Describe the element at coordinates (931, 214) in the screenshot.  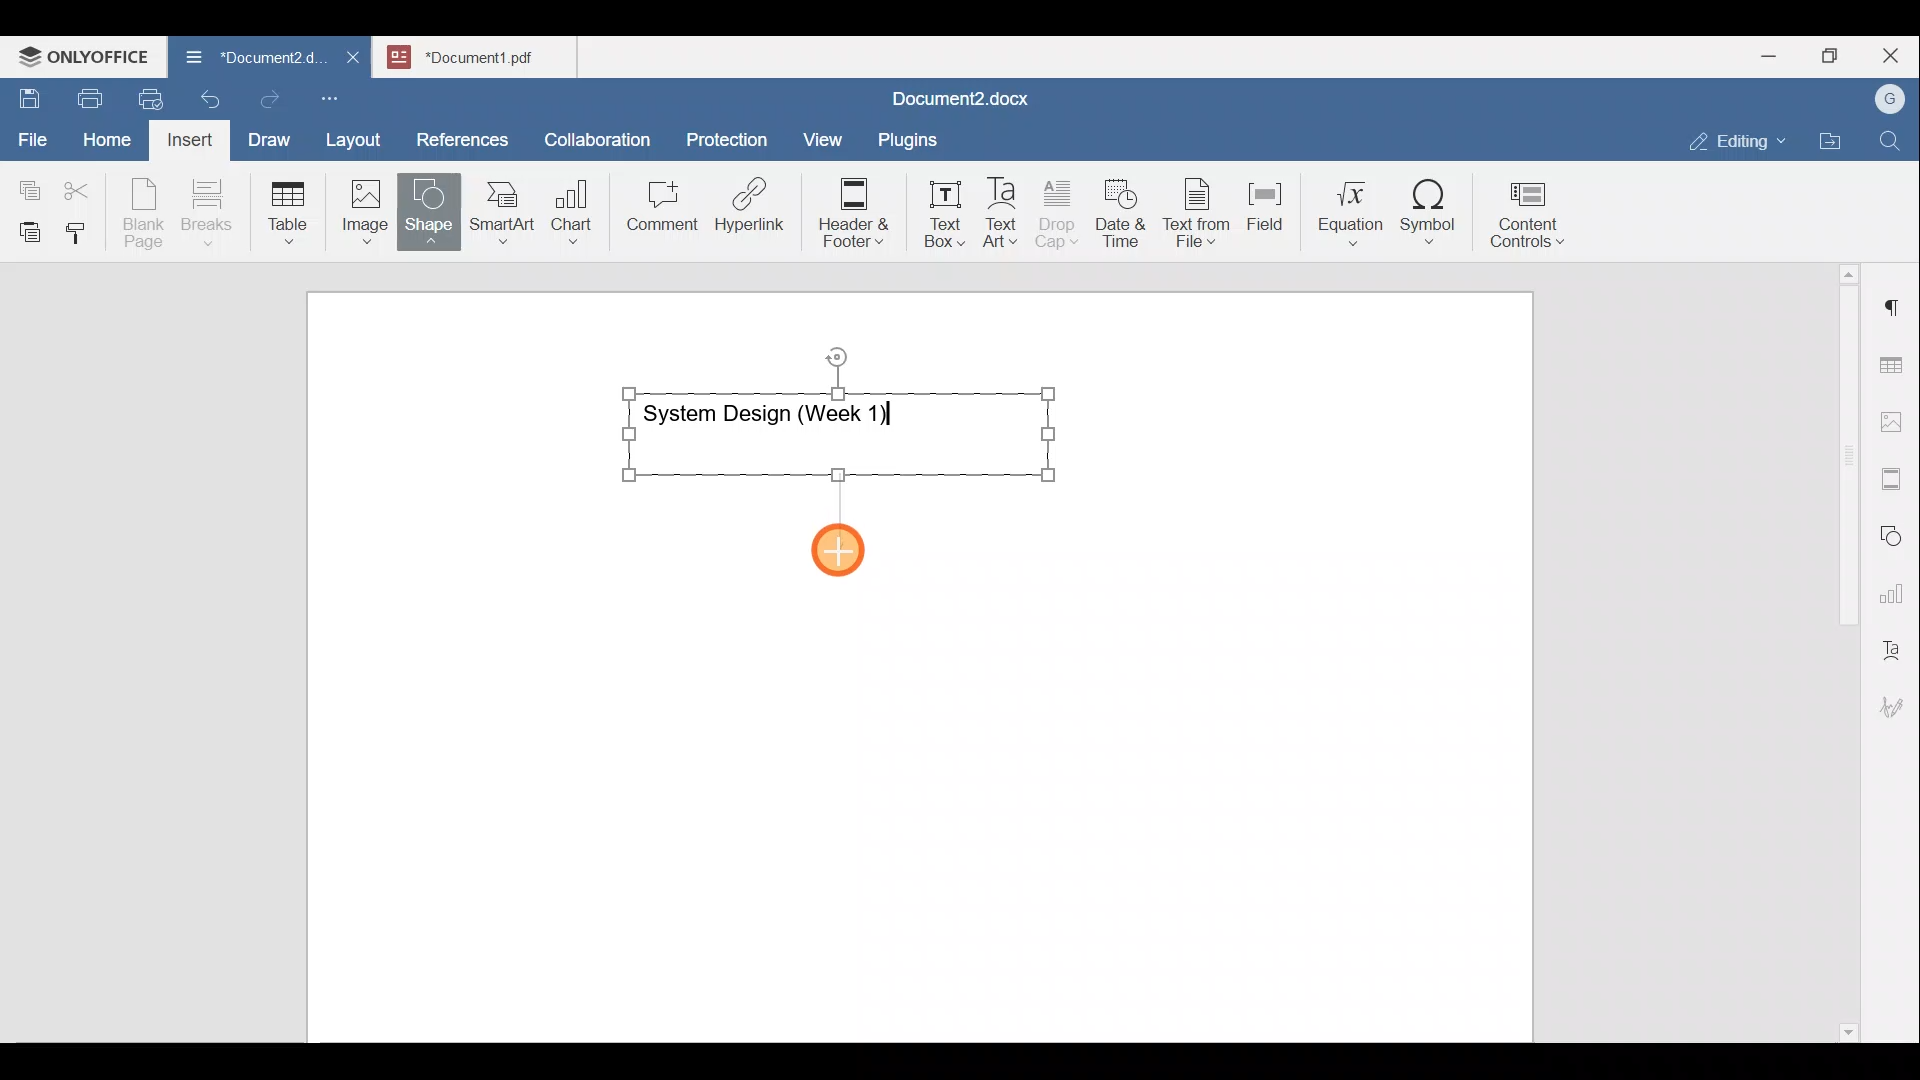
I see `Text box` at that location.